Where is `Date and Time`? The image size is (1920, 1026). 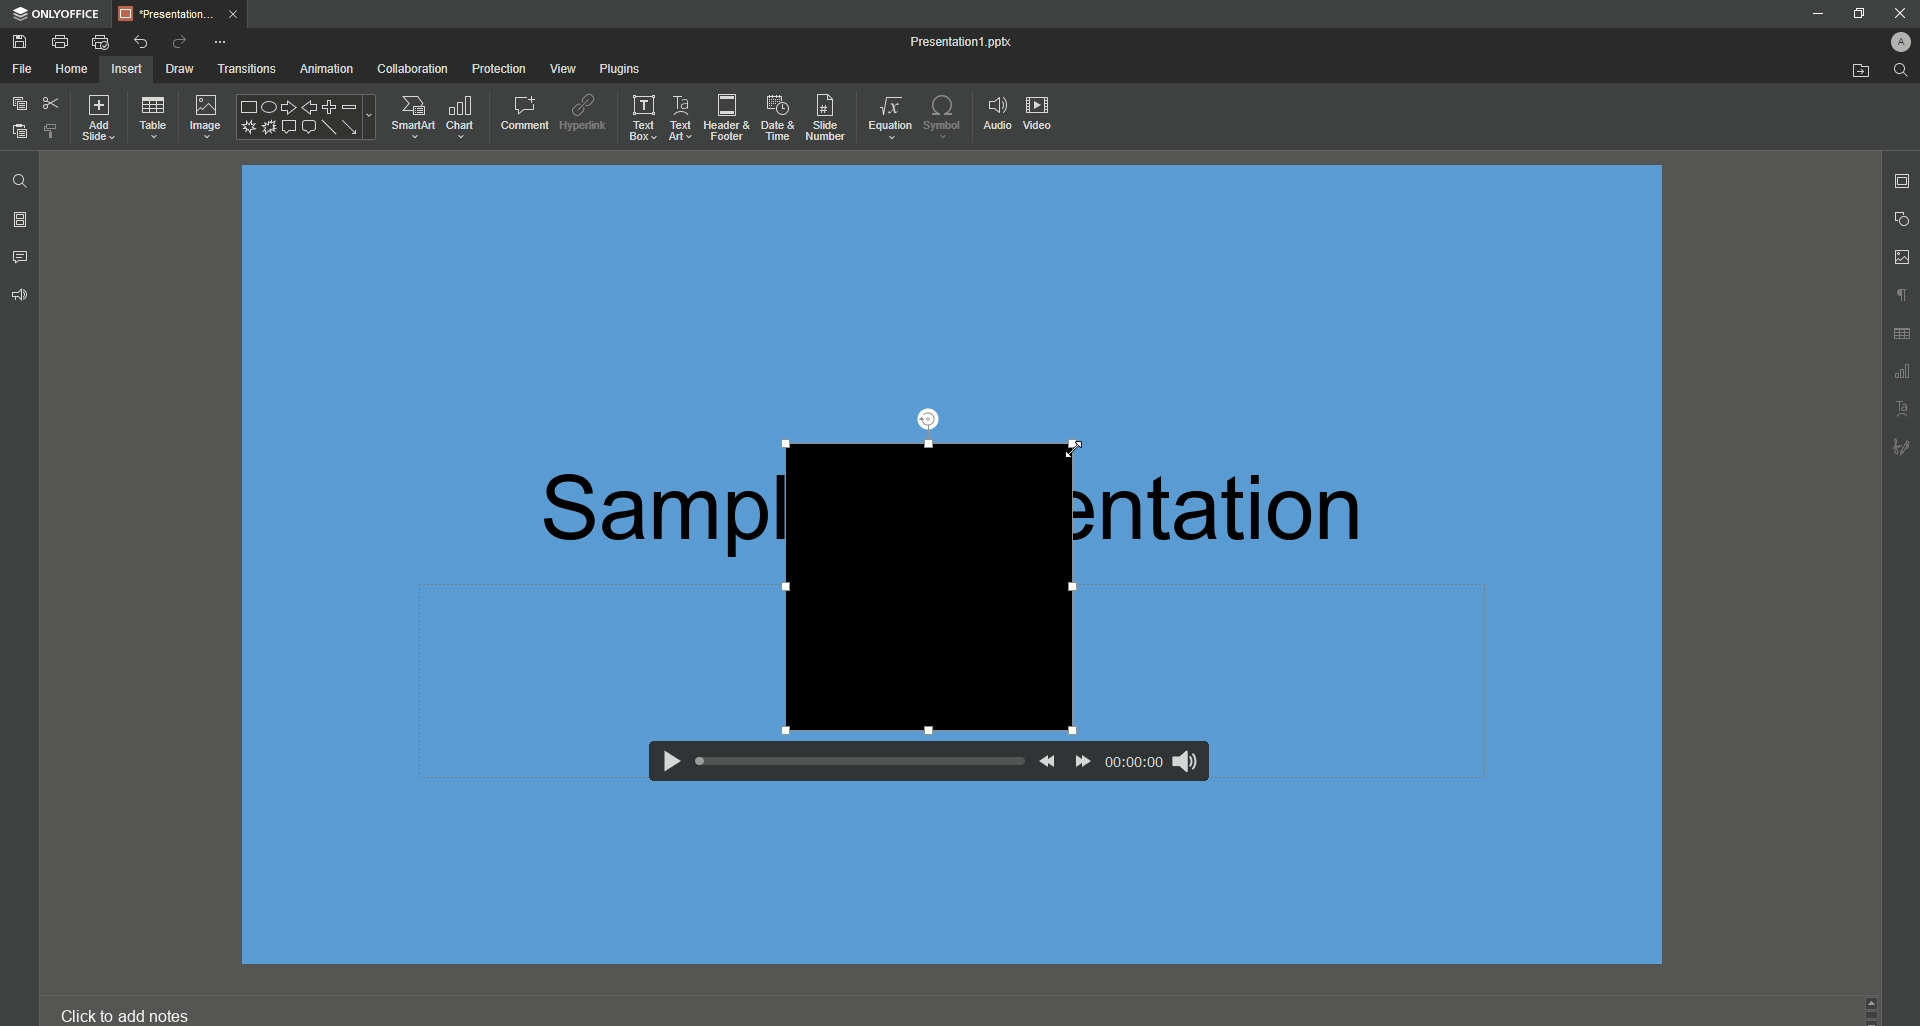
Date and Time is located at coordinates (780, 119).